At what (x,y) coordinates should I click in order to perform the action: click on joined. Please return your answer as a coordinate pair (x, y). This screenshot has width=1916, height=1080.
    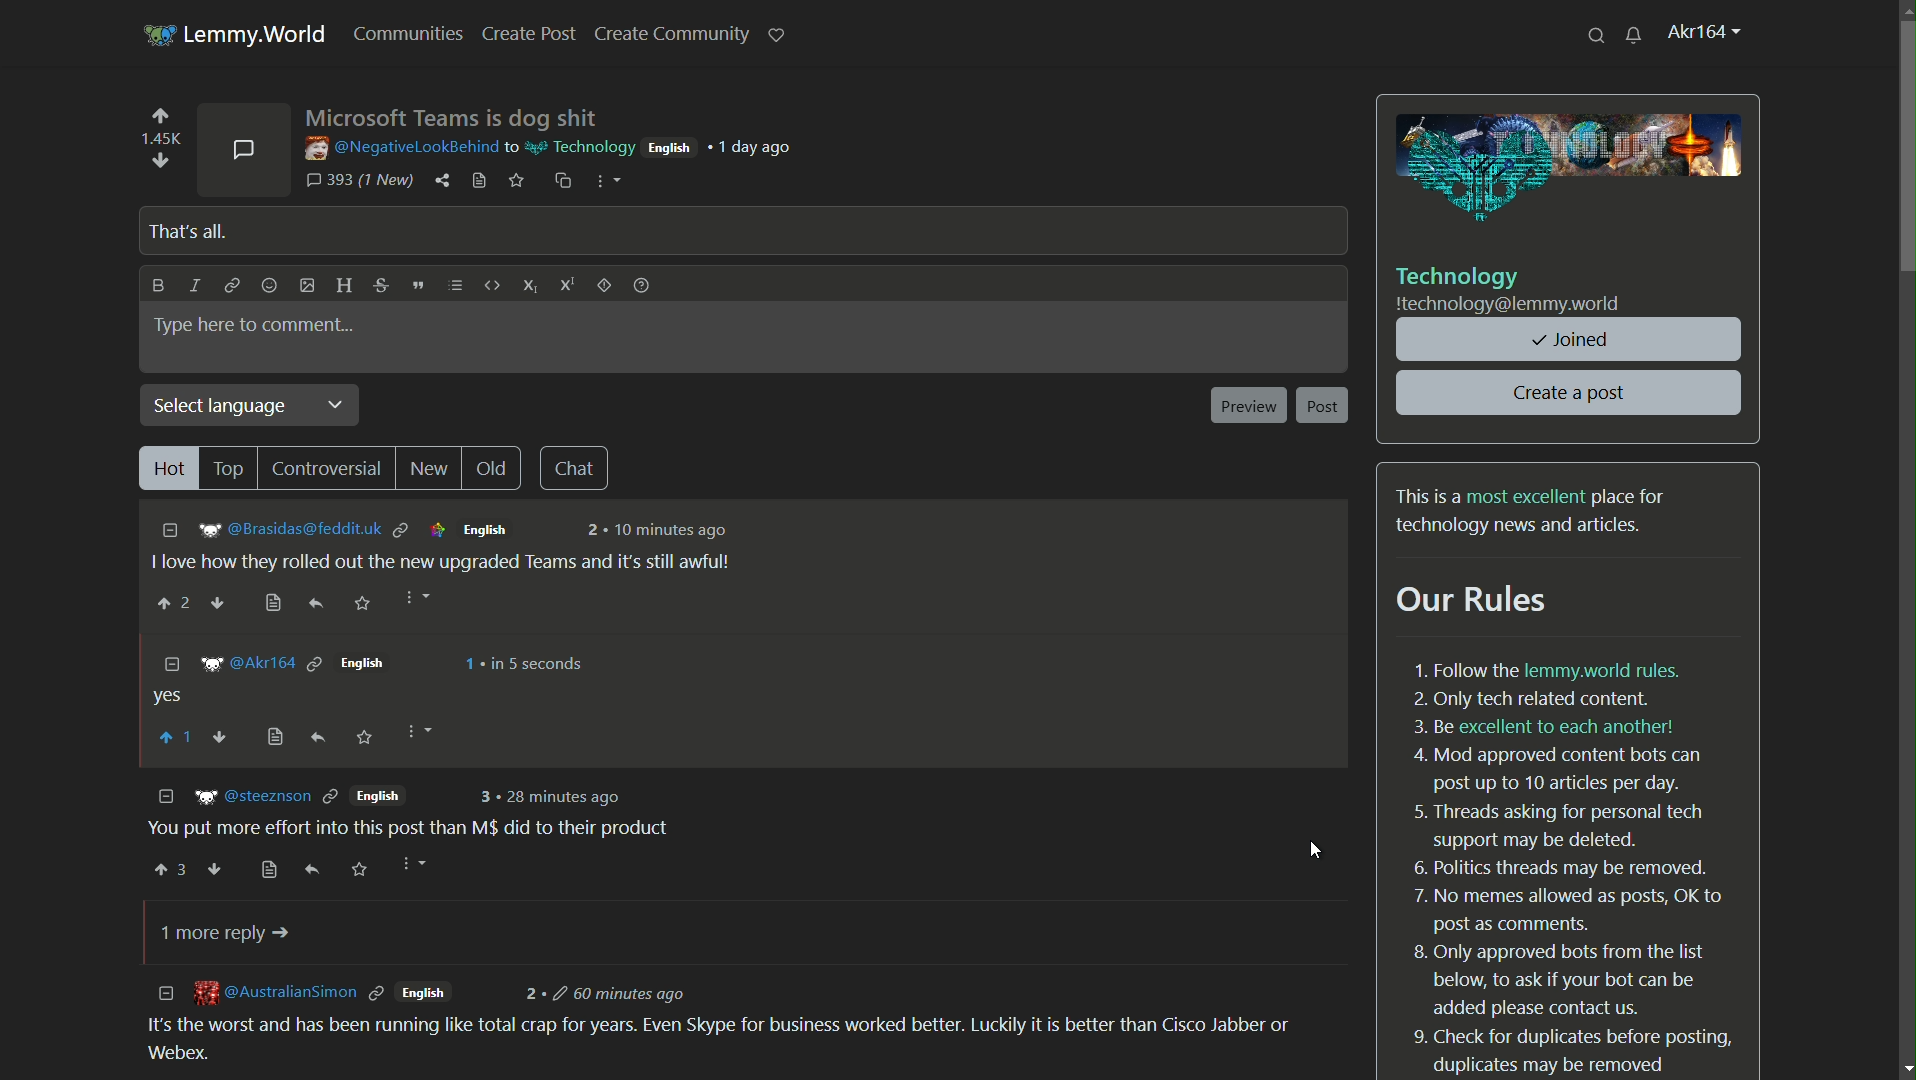
    Looking at the image, I should click on (1571, 340).